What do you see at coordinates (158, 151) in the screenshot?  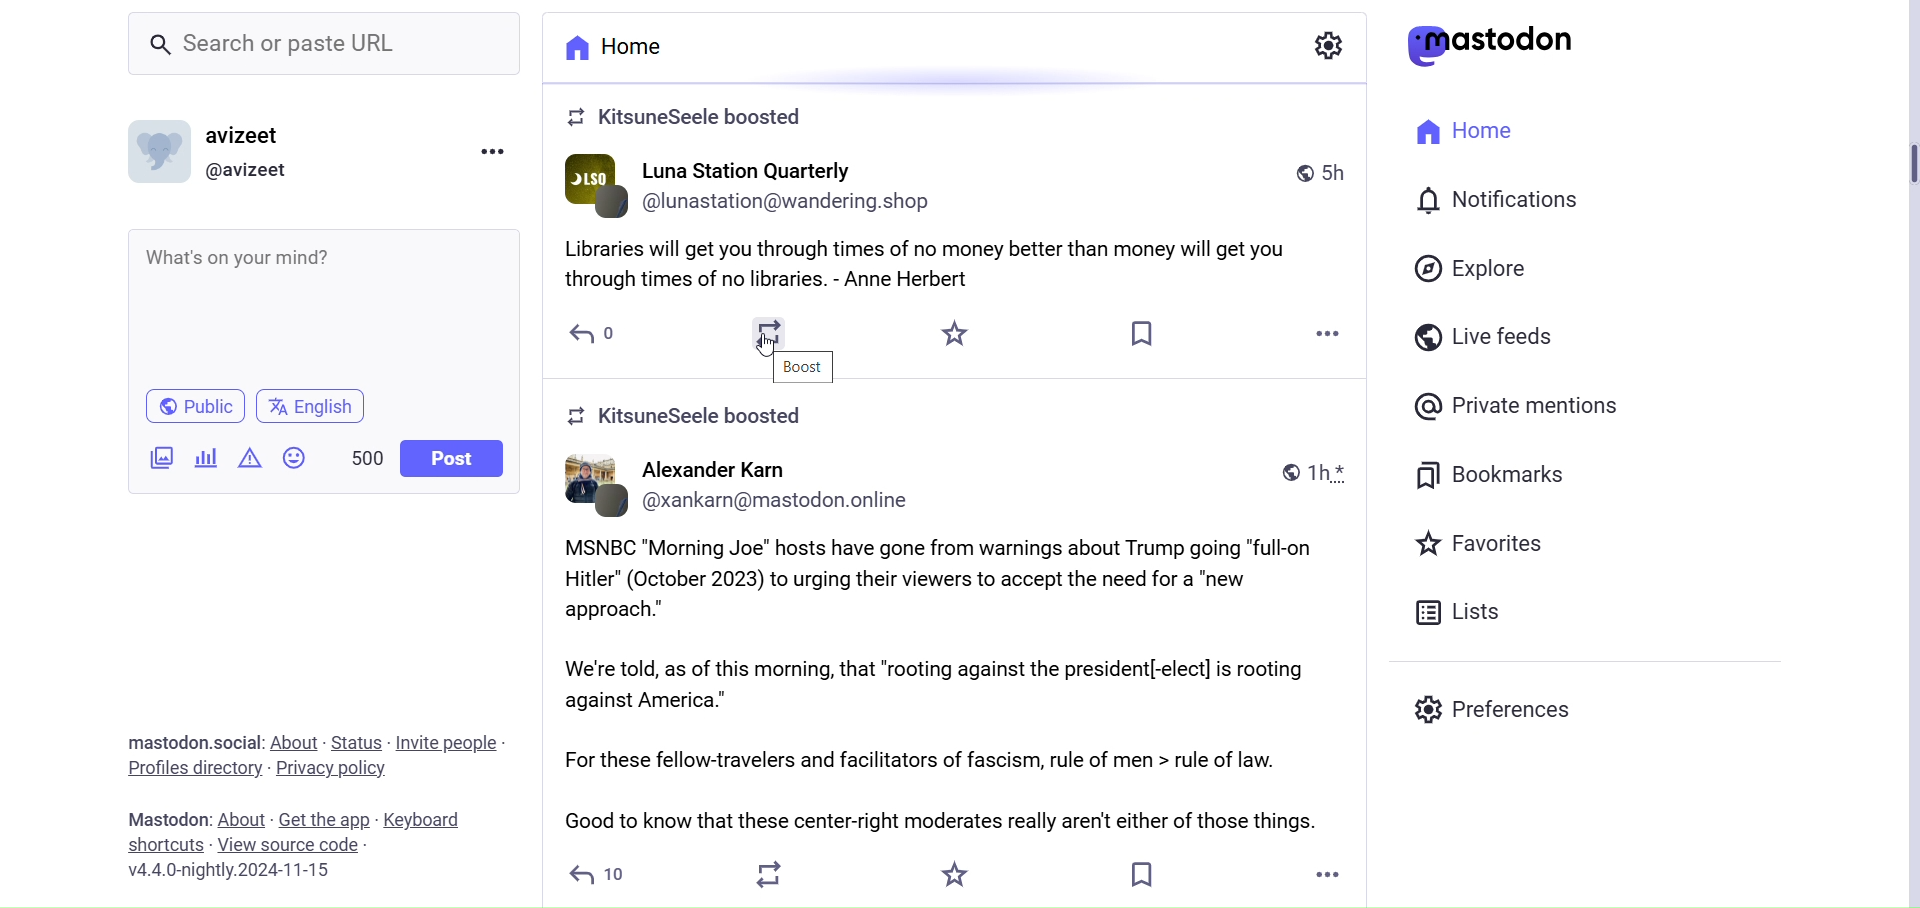 I see `Profile` at bounding box center [158, 151].